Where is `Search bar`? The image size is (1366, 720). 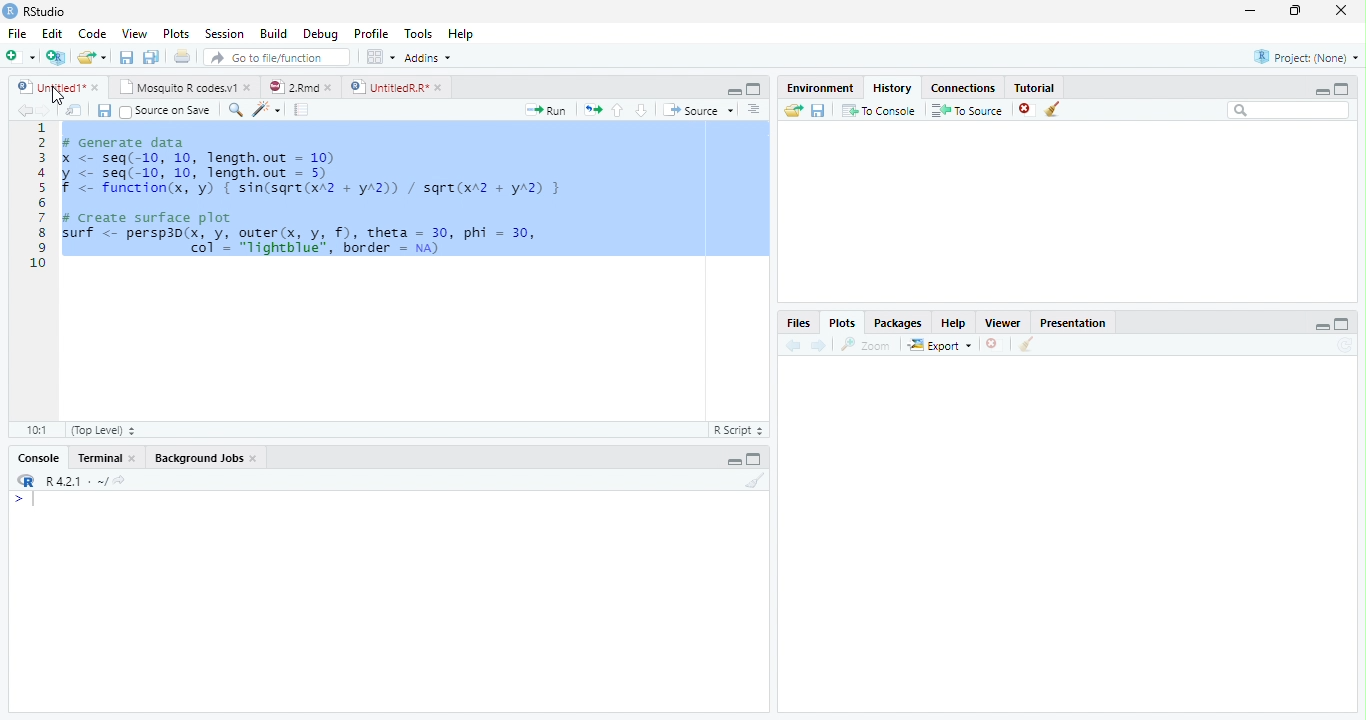
Search bar is located at coordinates (1288, 110).